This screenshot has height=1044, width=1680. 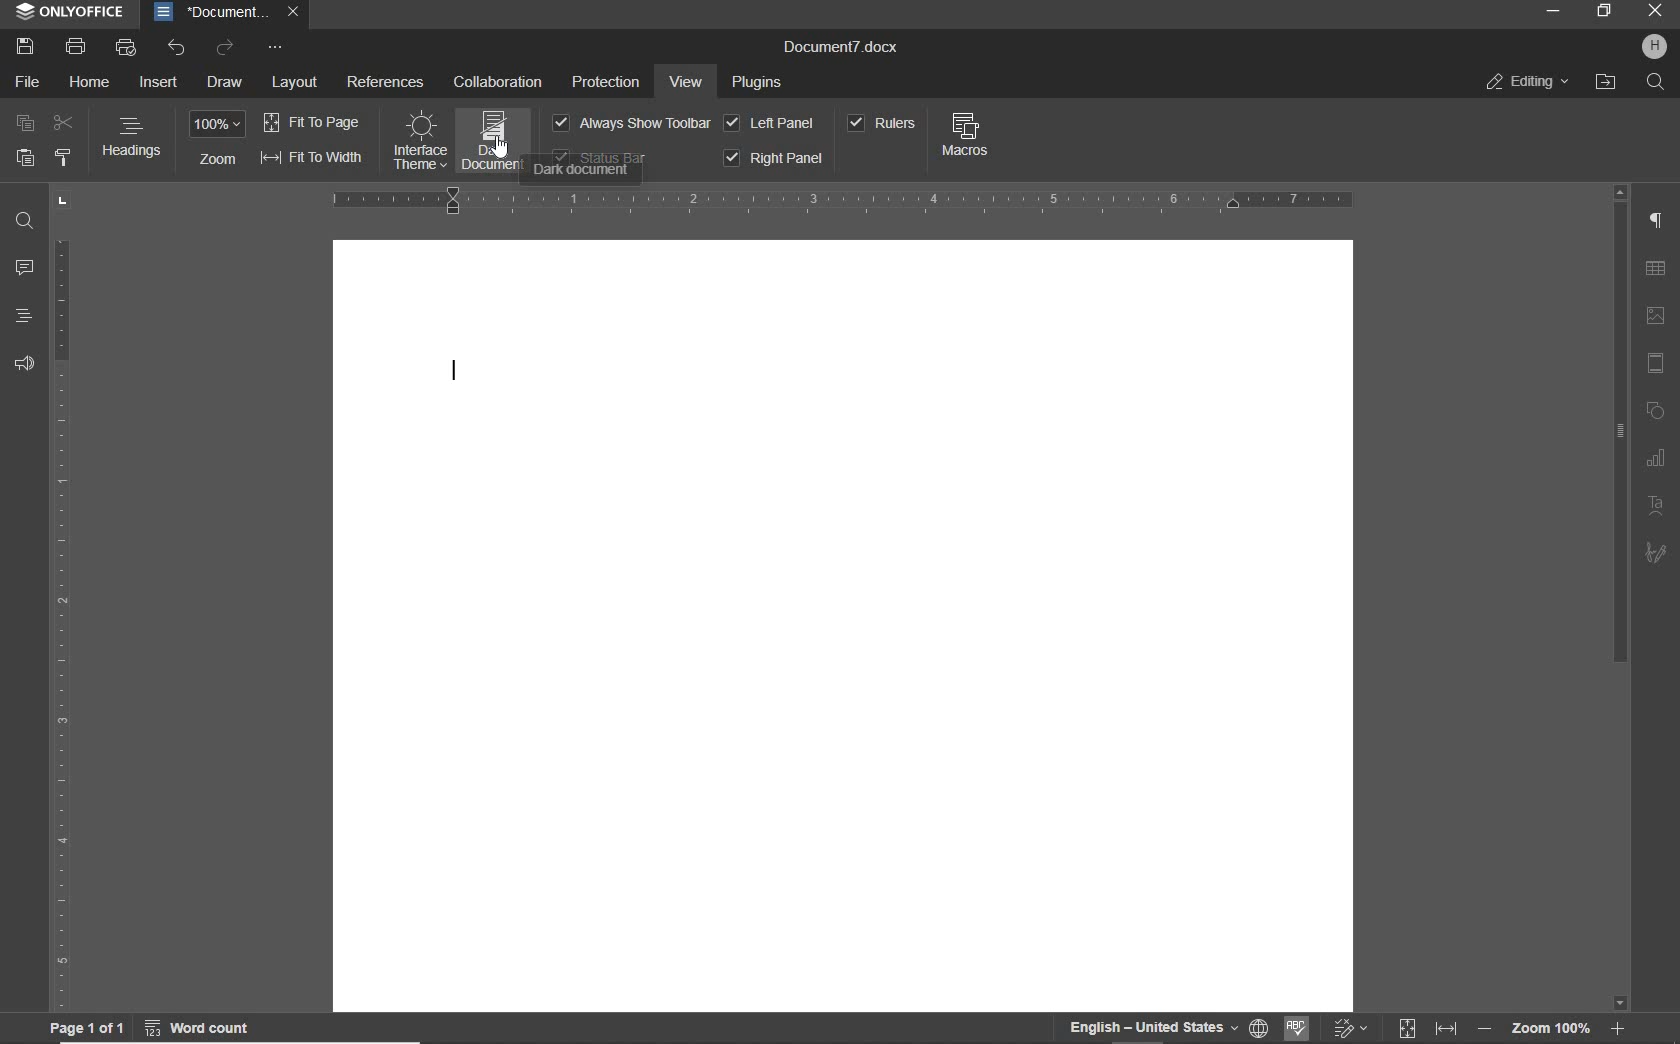 I want to click on INSERT, so click(x=157, y=84).